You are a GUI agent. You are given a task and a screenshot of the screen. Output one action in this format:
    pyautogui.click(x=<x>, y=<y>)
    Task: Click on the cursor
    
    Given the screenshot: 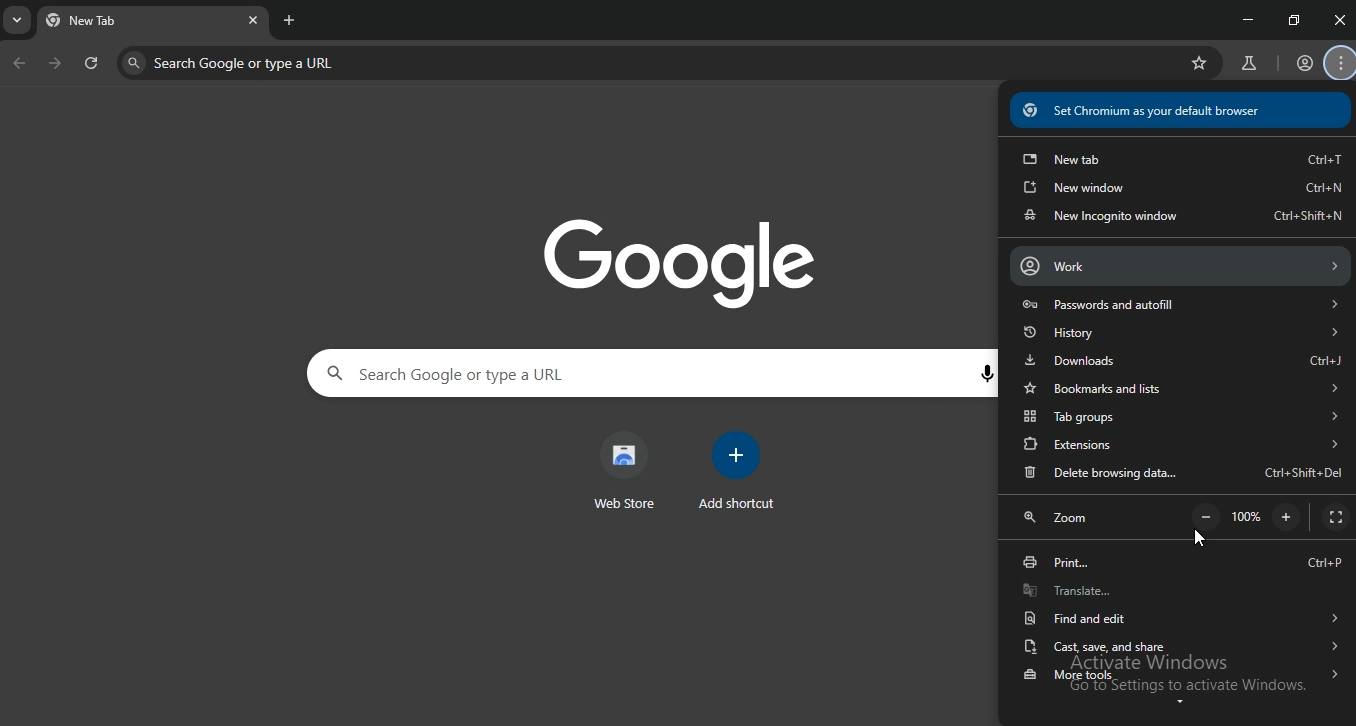 What is the action you would take?
    pyautogui.click(x=1198, y=538)
    